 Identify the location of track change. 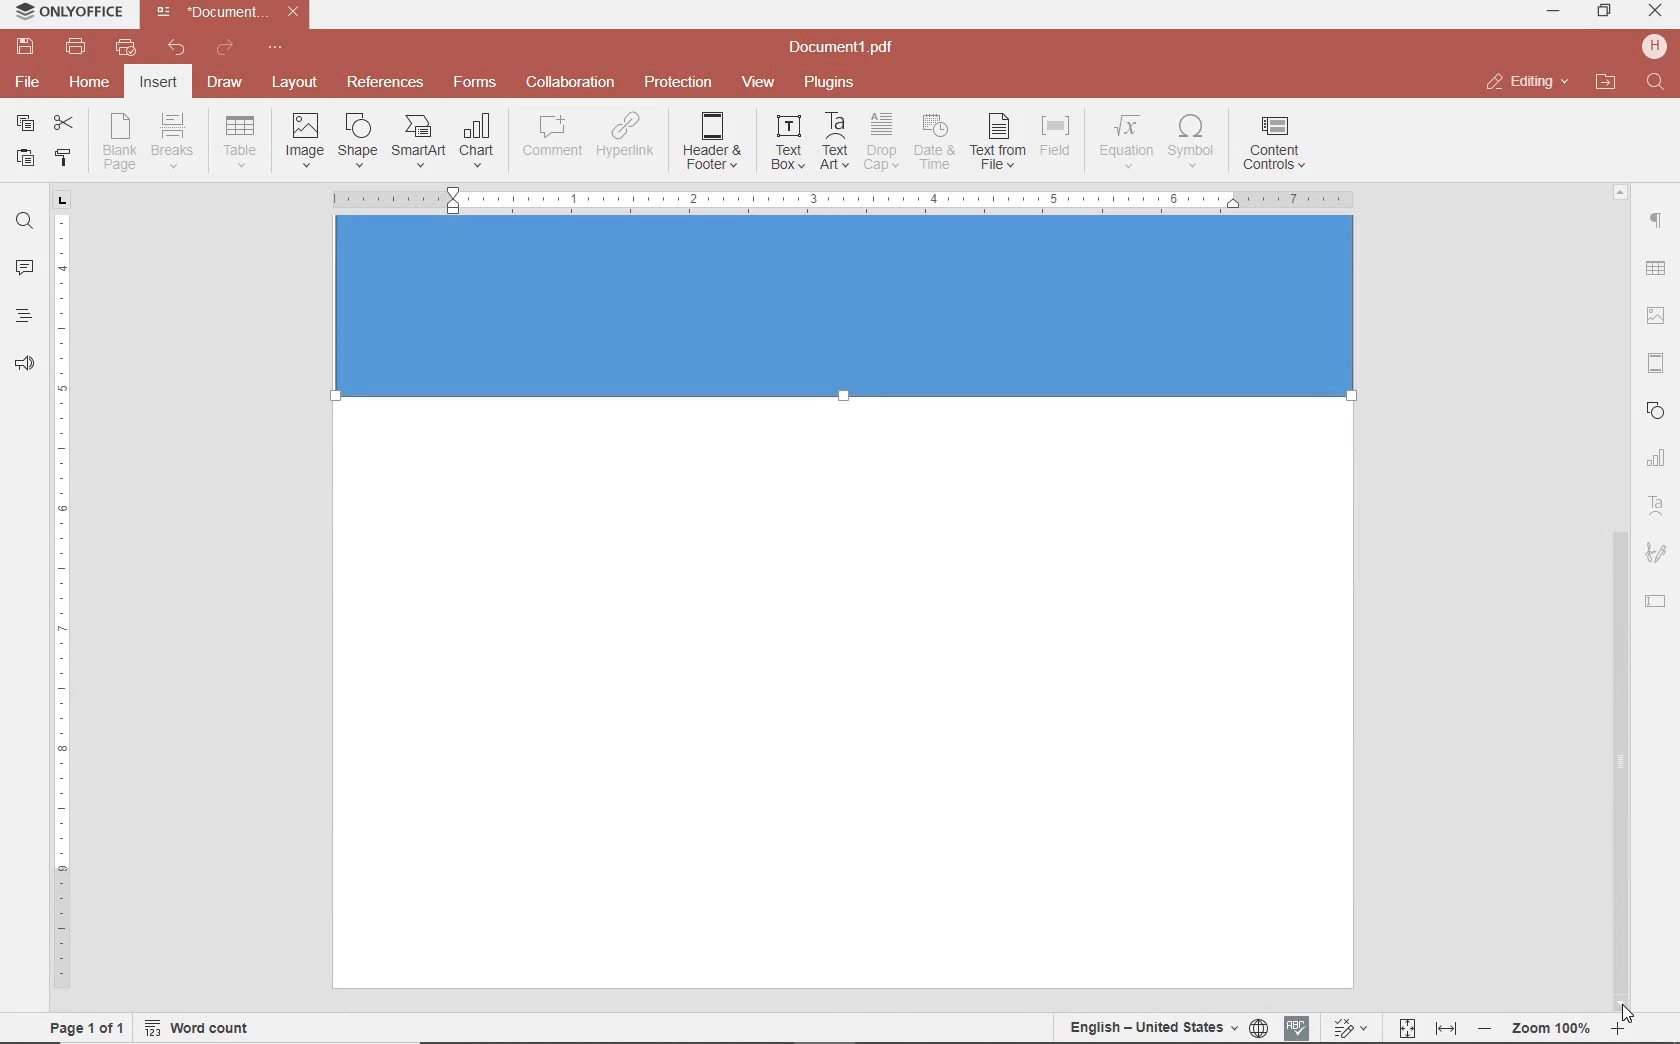
(1348, 1029).